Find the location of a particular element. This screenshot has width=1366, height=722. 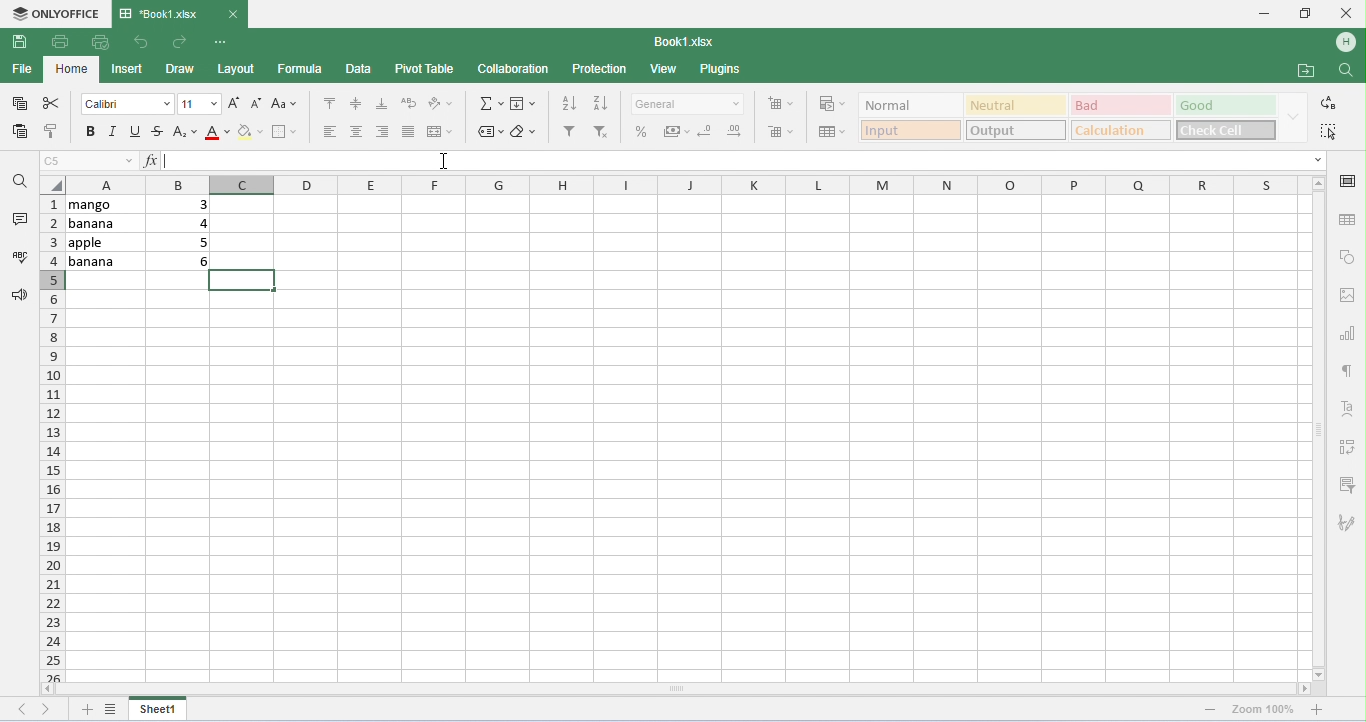

paste is located at coordinates (21, 131).